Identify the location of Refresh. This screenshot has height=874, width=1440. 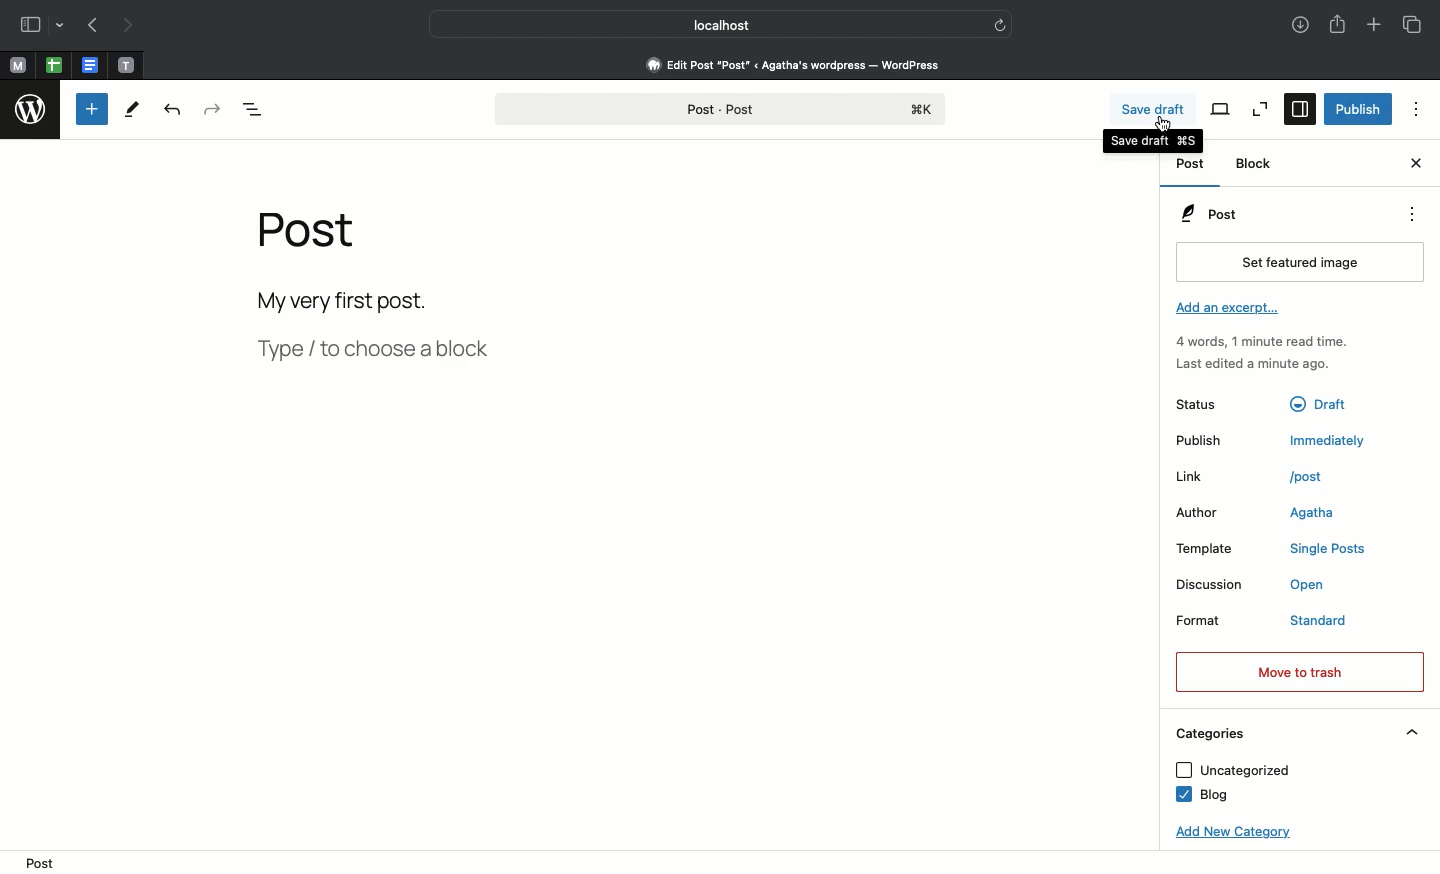
(1000, 24).